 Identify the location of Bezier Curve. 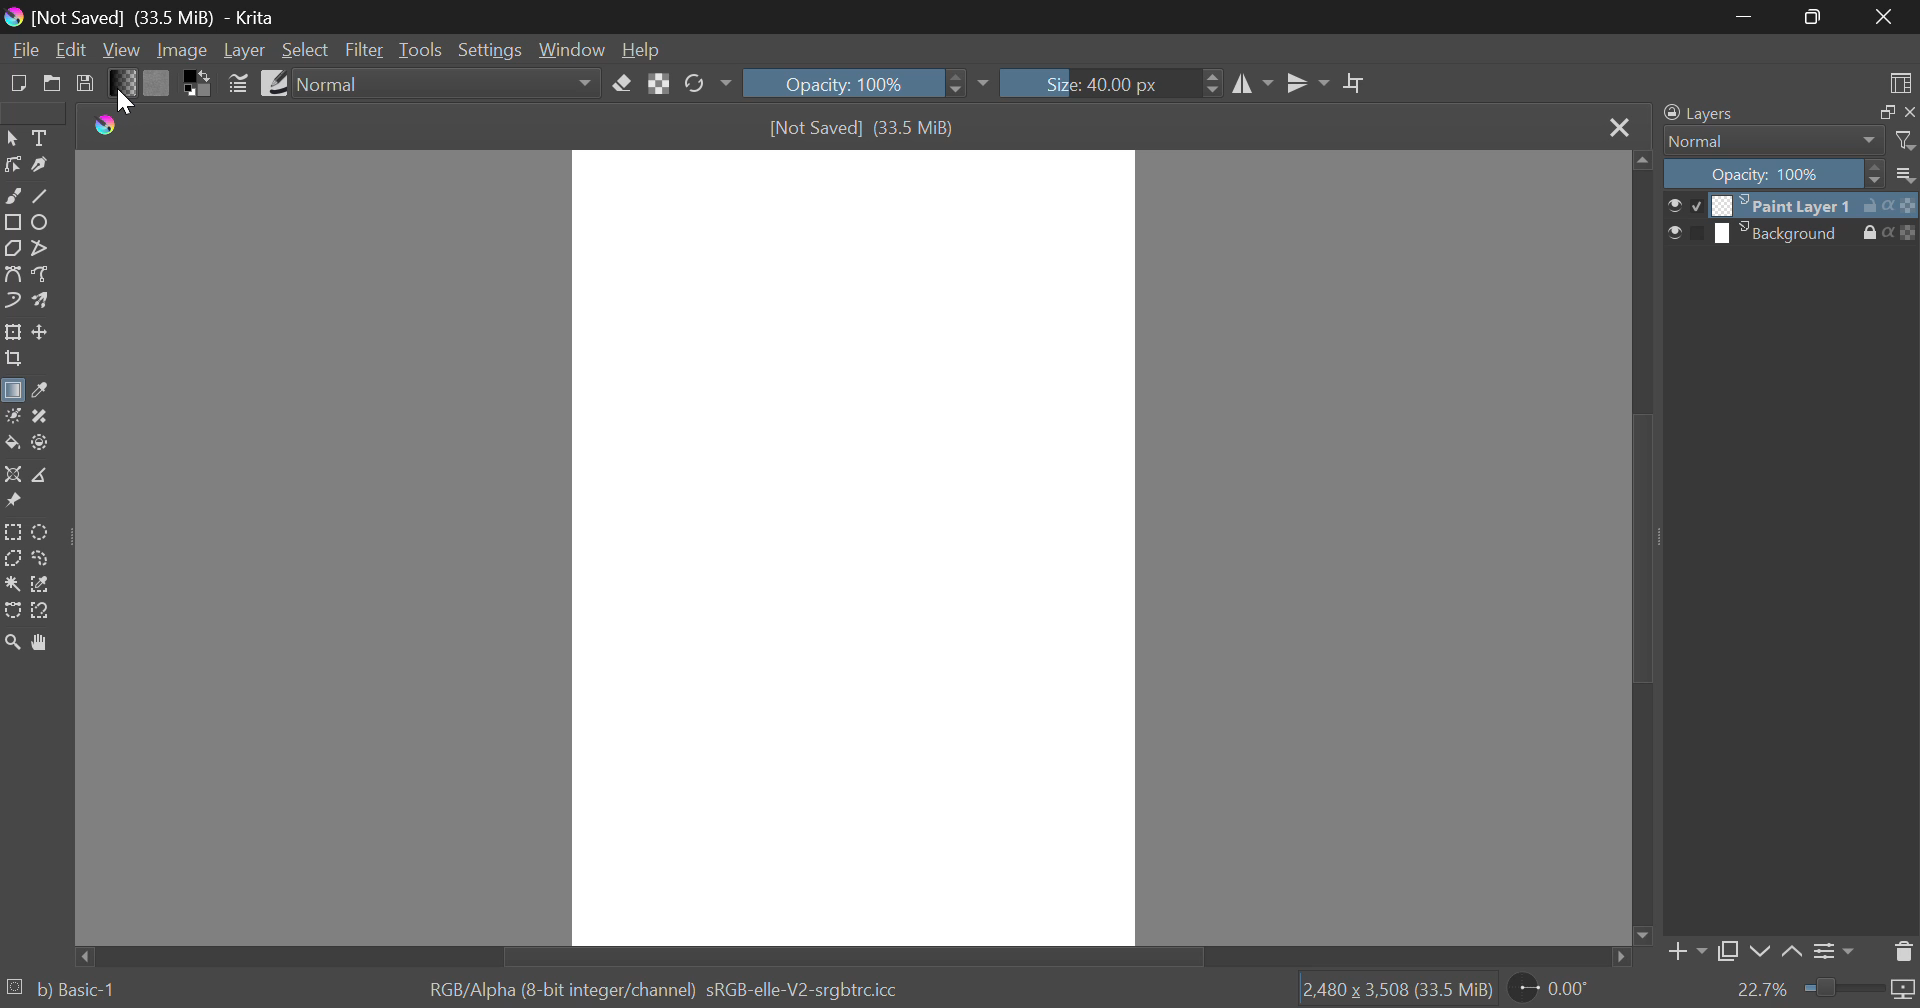
(12, 274).